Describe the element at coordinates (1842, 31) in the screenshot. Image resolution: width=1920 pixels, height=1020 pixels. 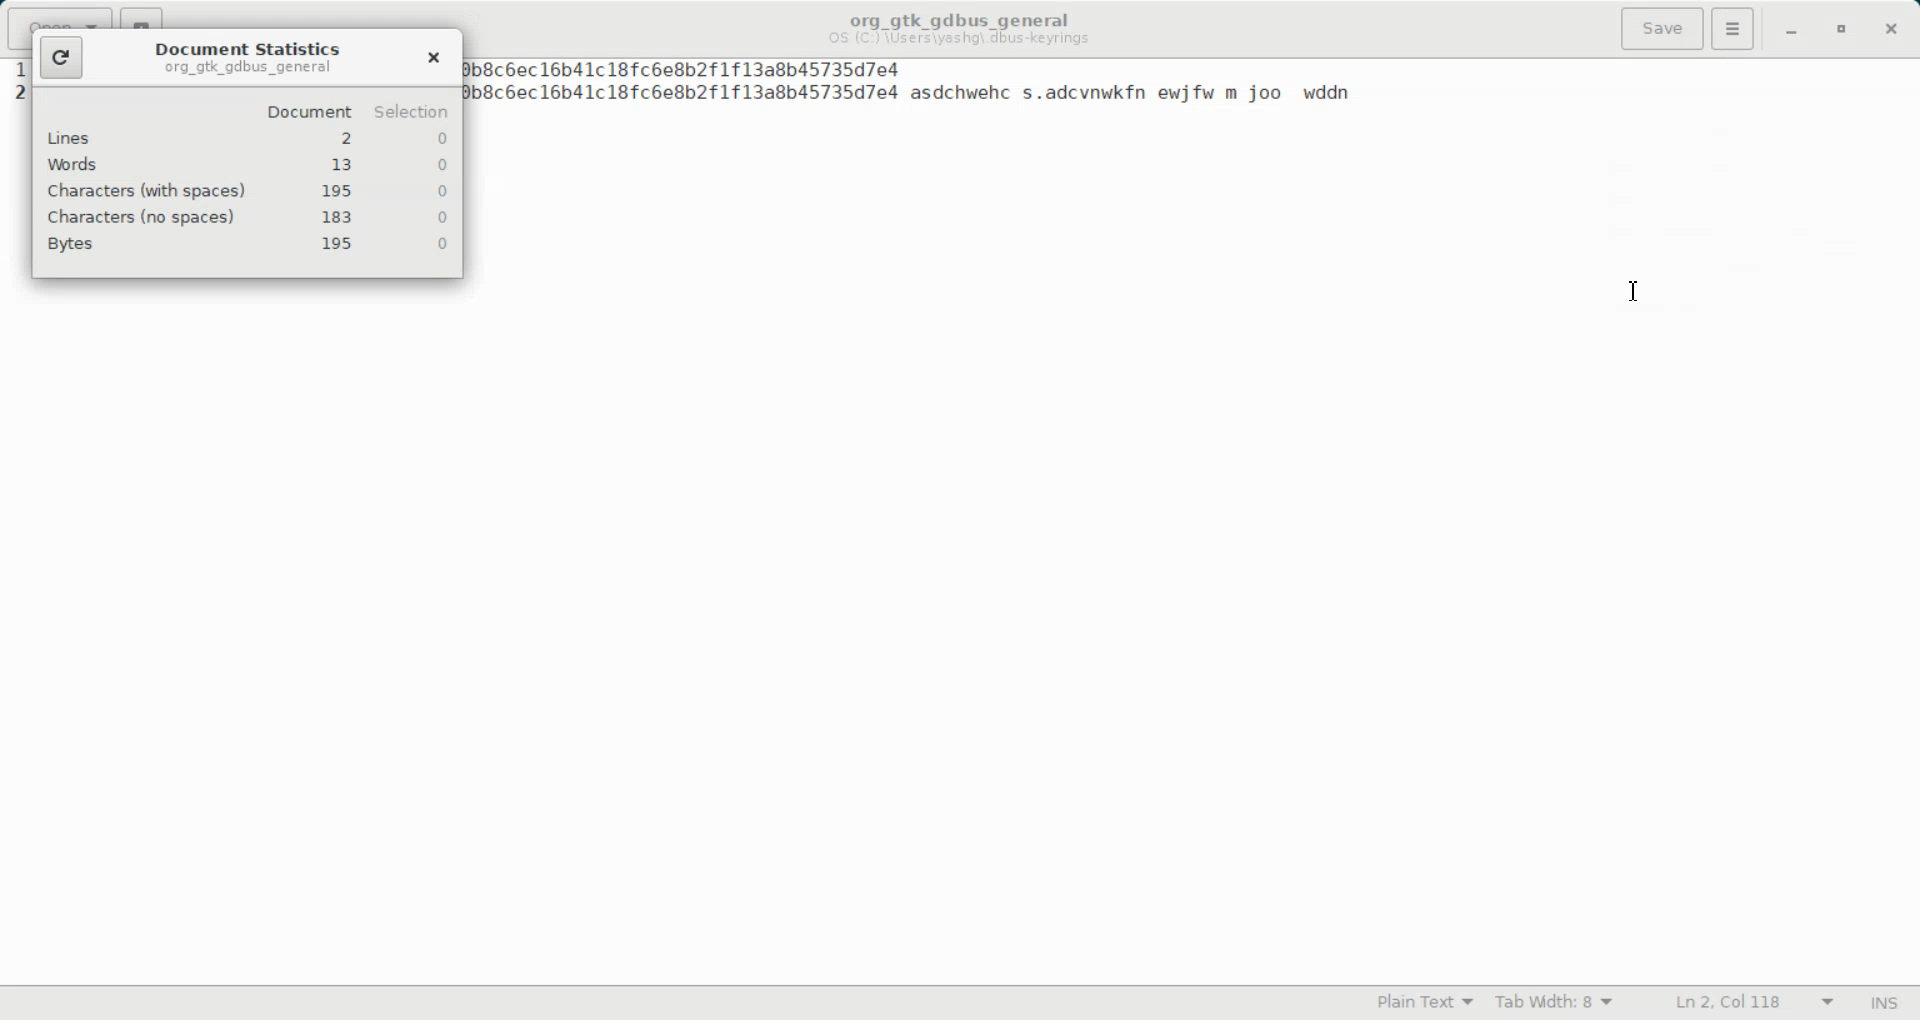
I see `Maximize` at that location.